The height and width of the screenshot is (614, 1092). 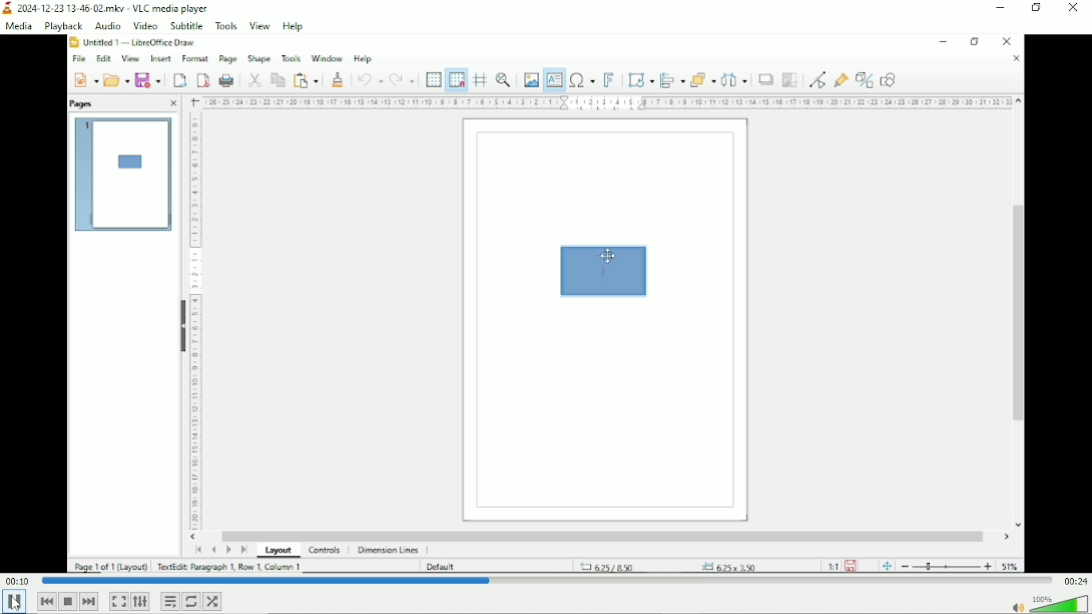 What do you see at coordinates (192, 601) in the screenshot?
I see `Click to toggle between loop all, loop one and no loop` at bounding box center [192, 601].